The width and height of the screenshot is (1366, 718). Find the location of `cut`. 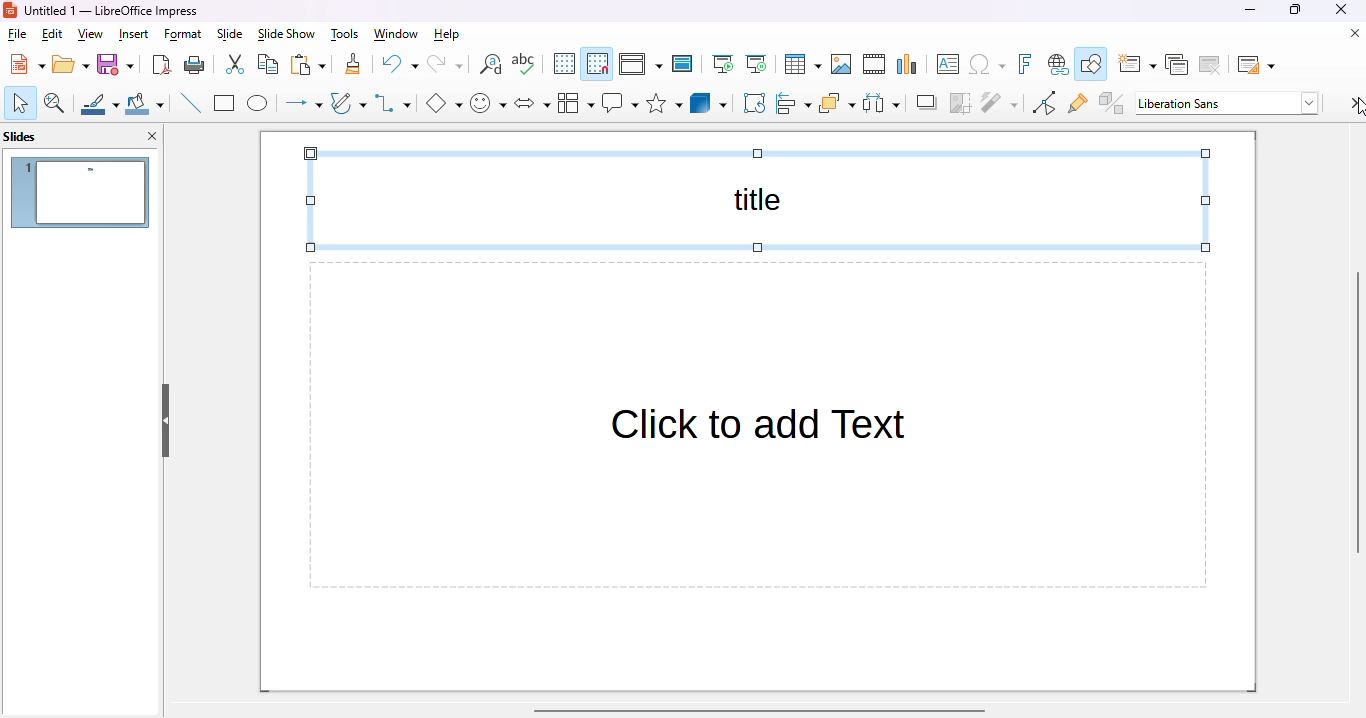

cut is located at coordinates (236, 64).